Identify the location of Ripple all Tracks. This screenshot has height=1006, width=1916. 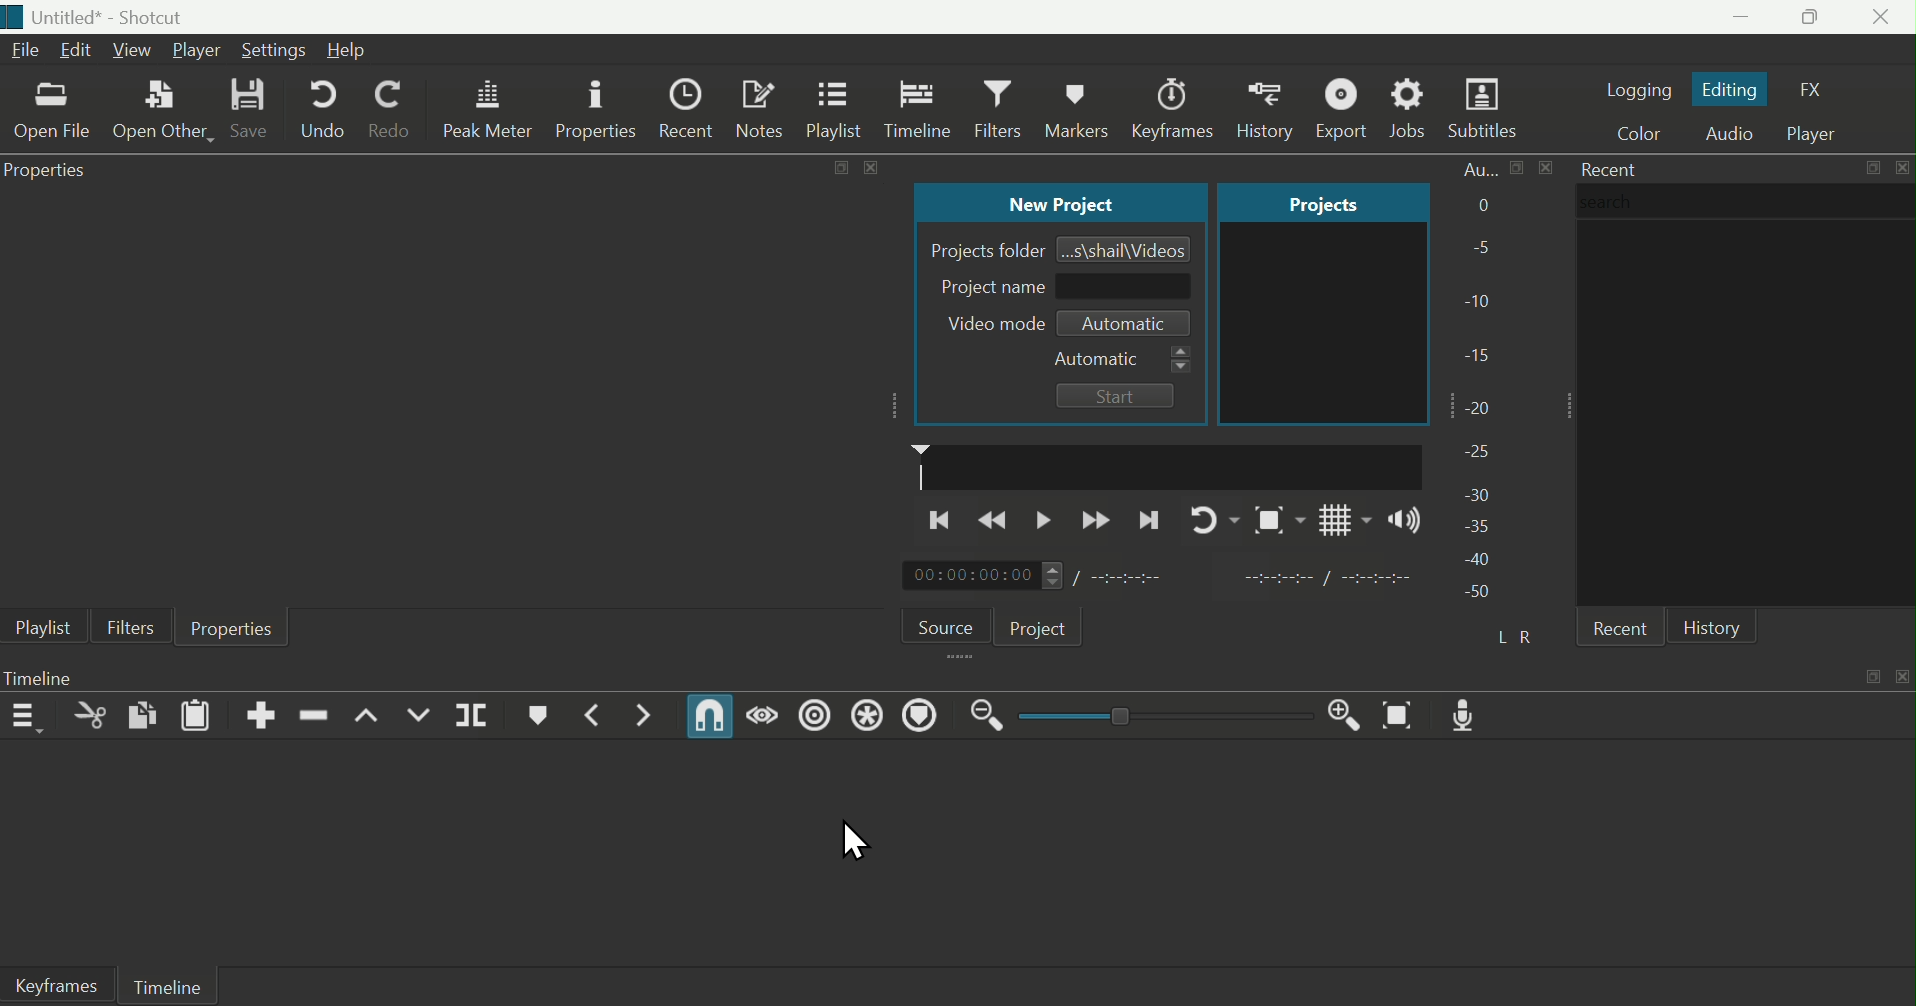
(867, 715).